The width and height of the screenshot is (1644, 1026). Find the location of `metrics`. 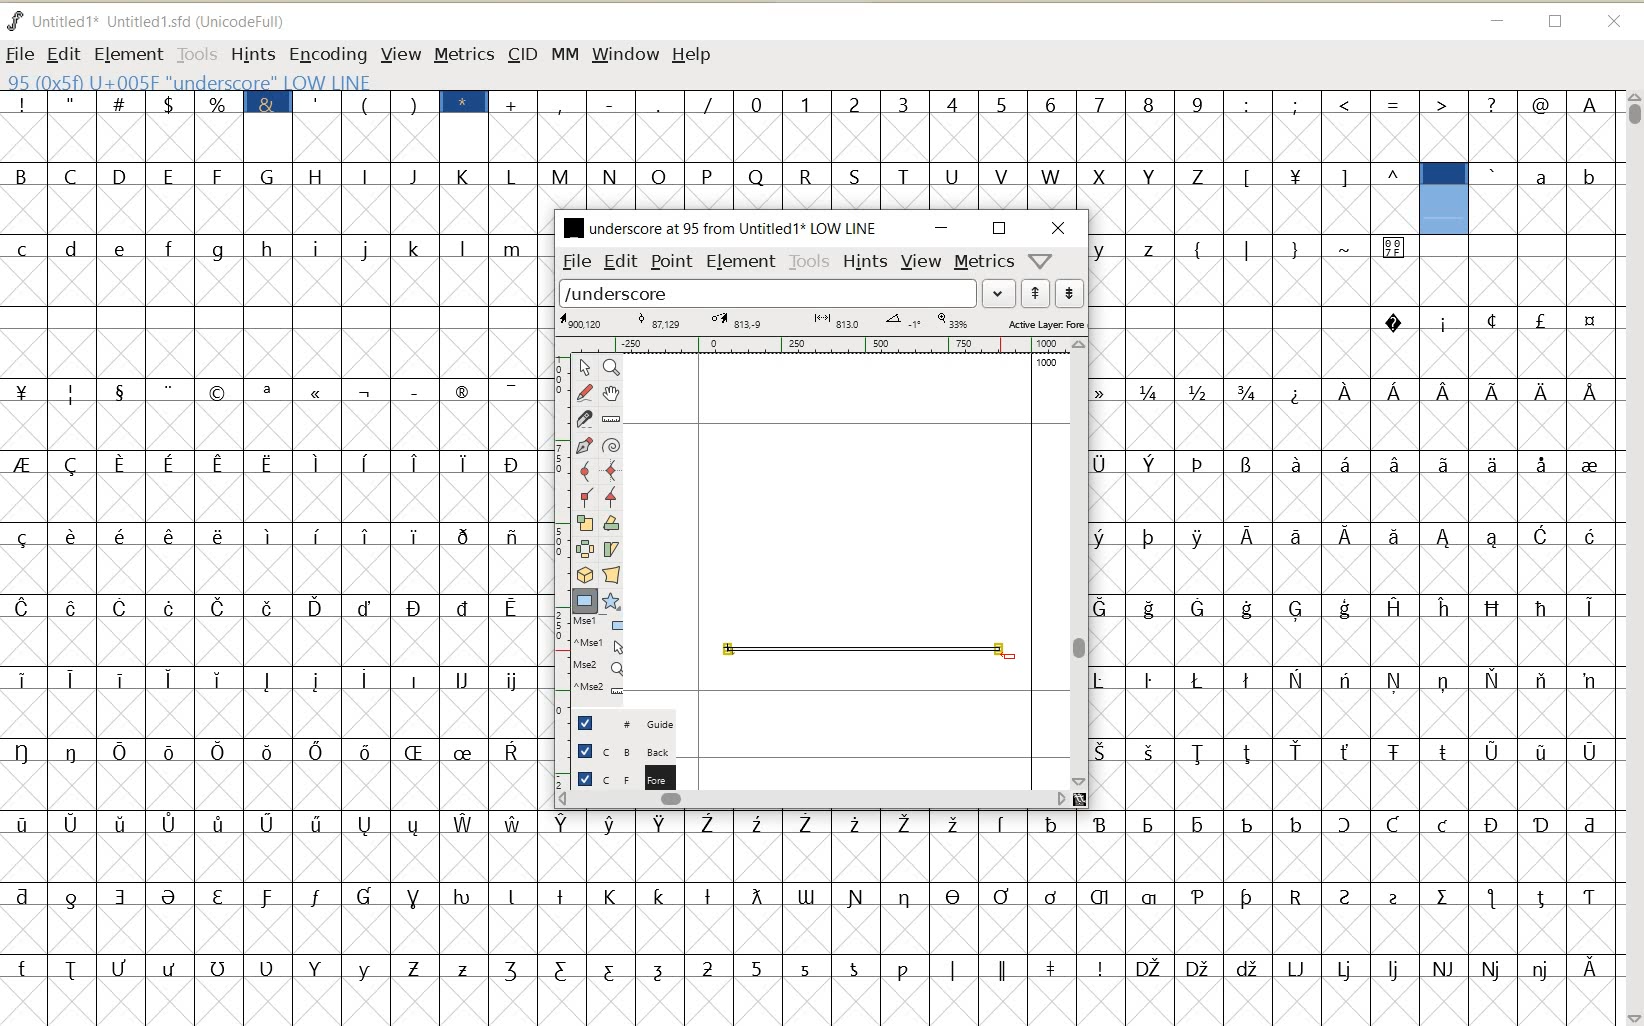

metrics is located at coordinates (983, 260).